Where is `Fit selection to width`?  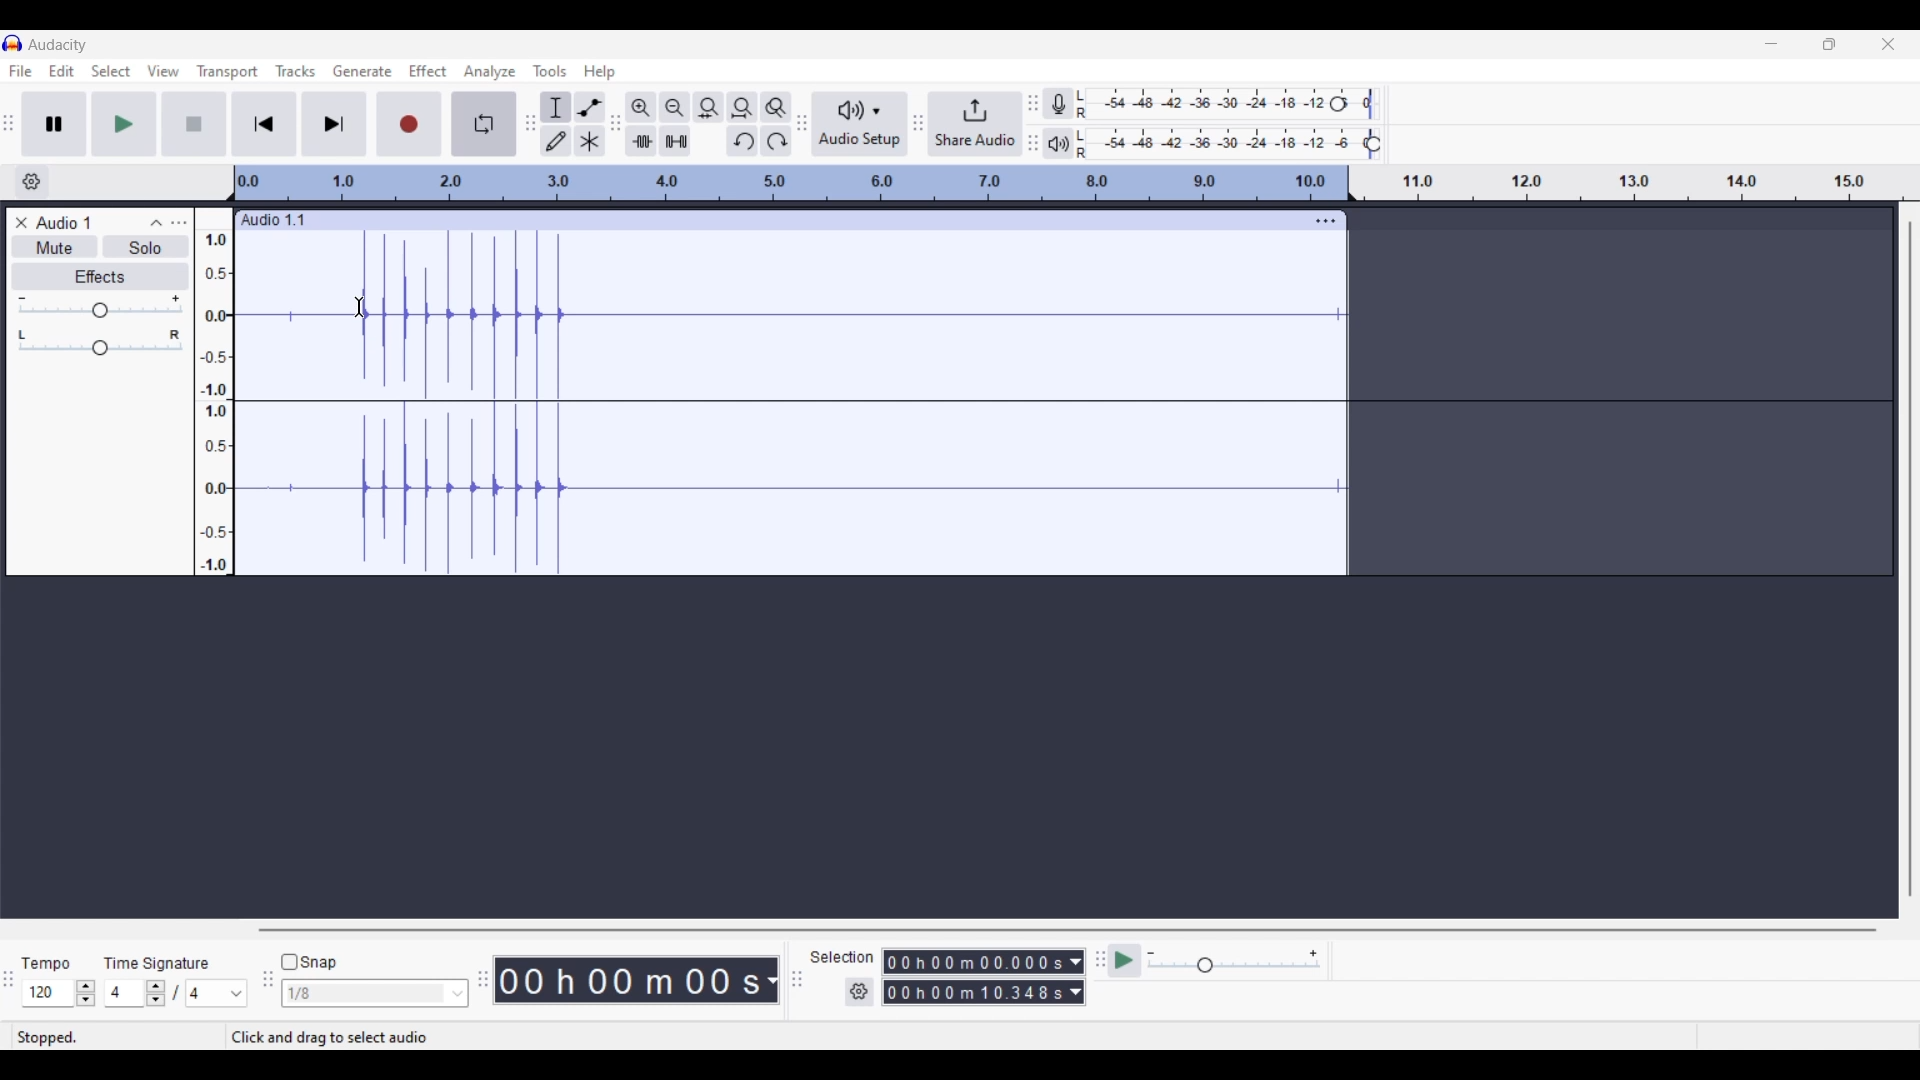 Fit selection to width is located at coordinates (708, 107).